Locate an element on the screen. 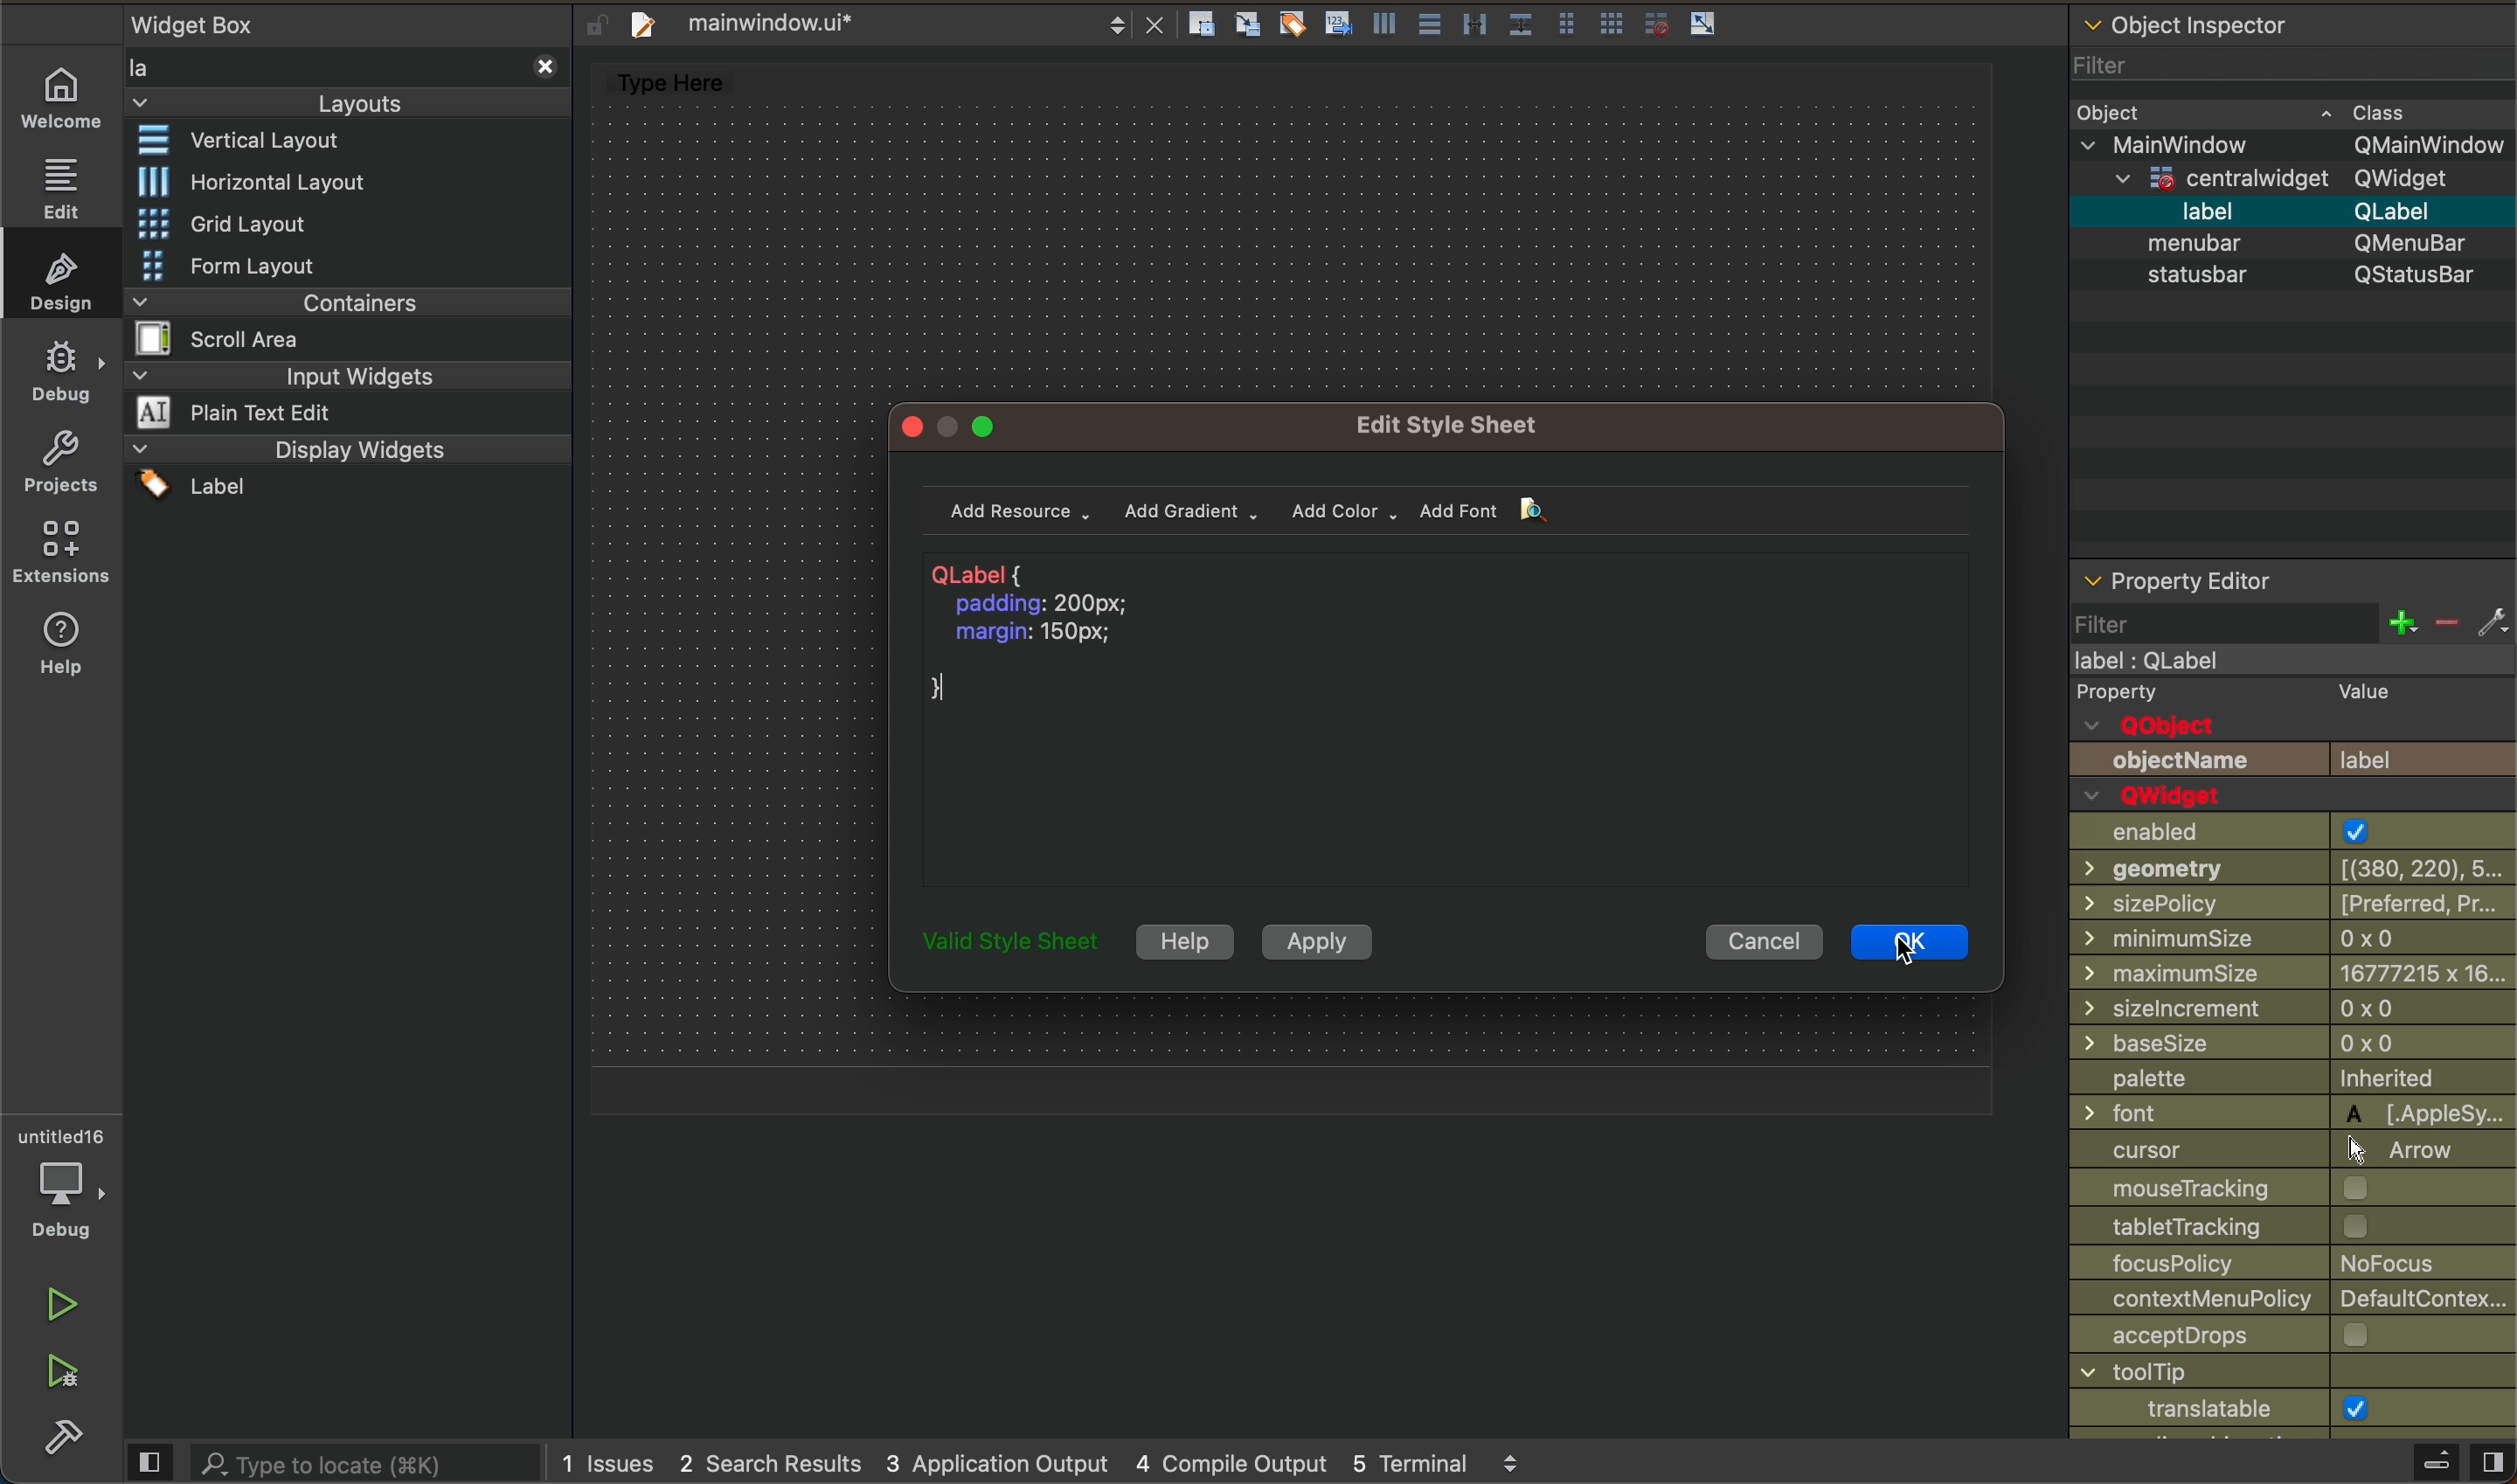  label is located at coordinates (2293, 210).